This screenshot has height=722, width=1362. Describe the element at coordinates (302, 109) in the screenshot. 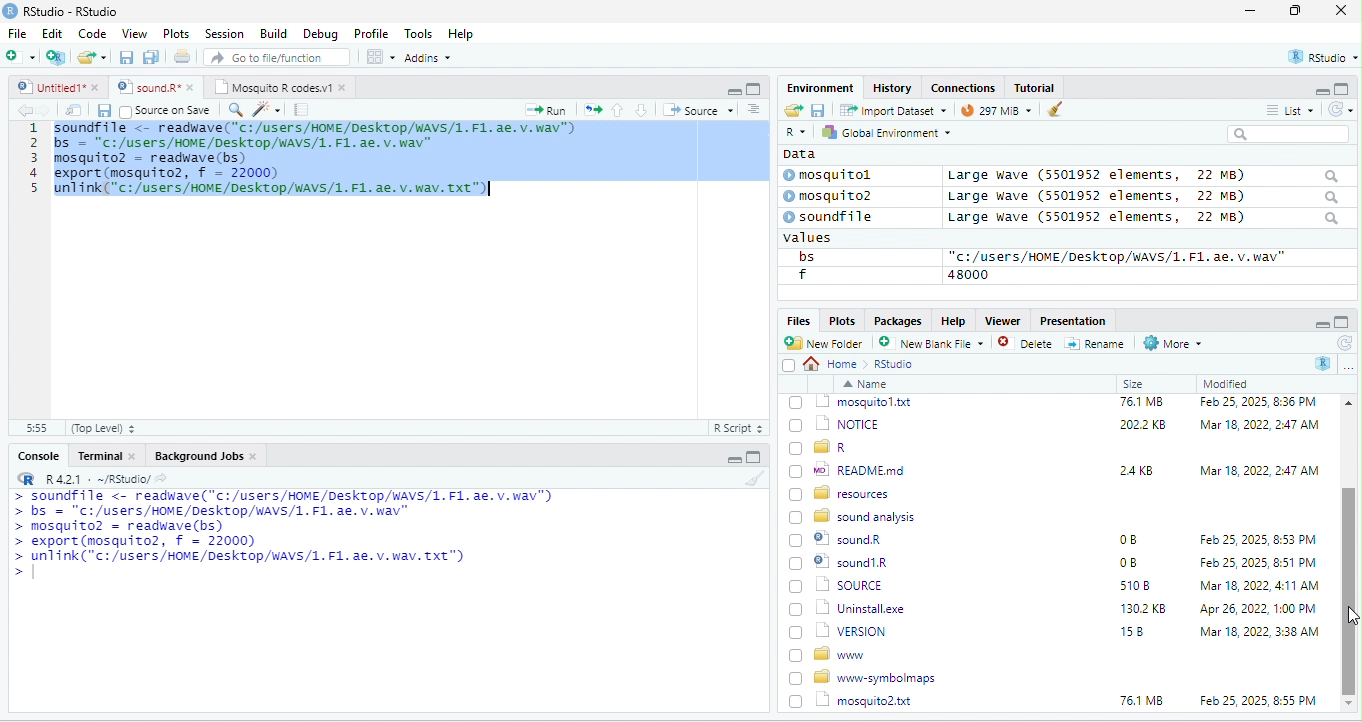

I see `note` at that location.